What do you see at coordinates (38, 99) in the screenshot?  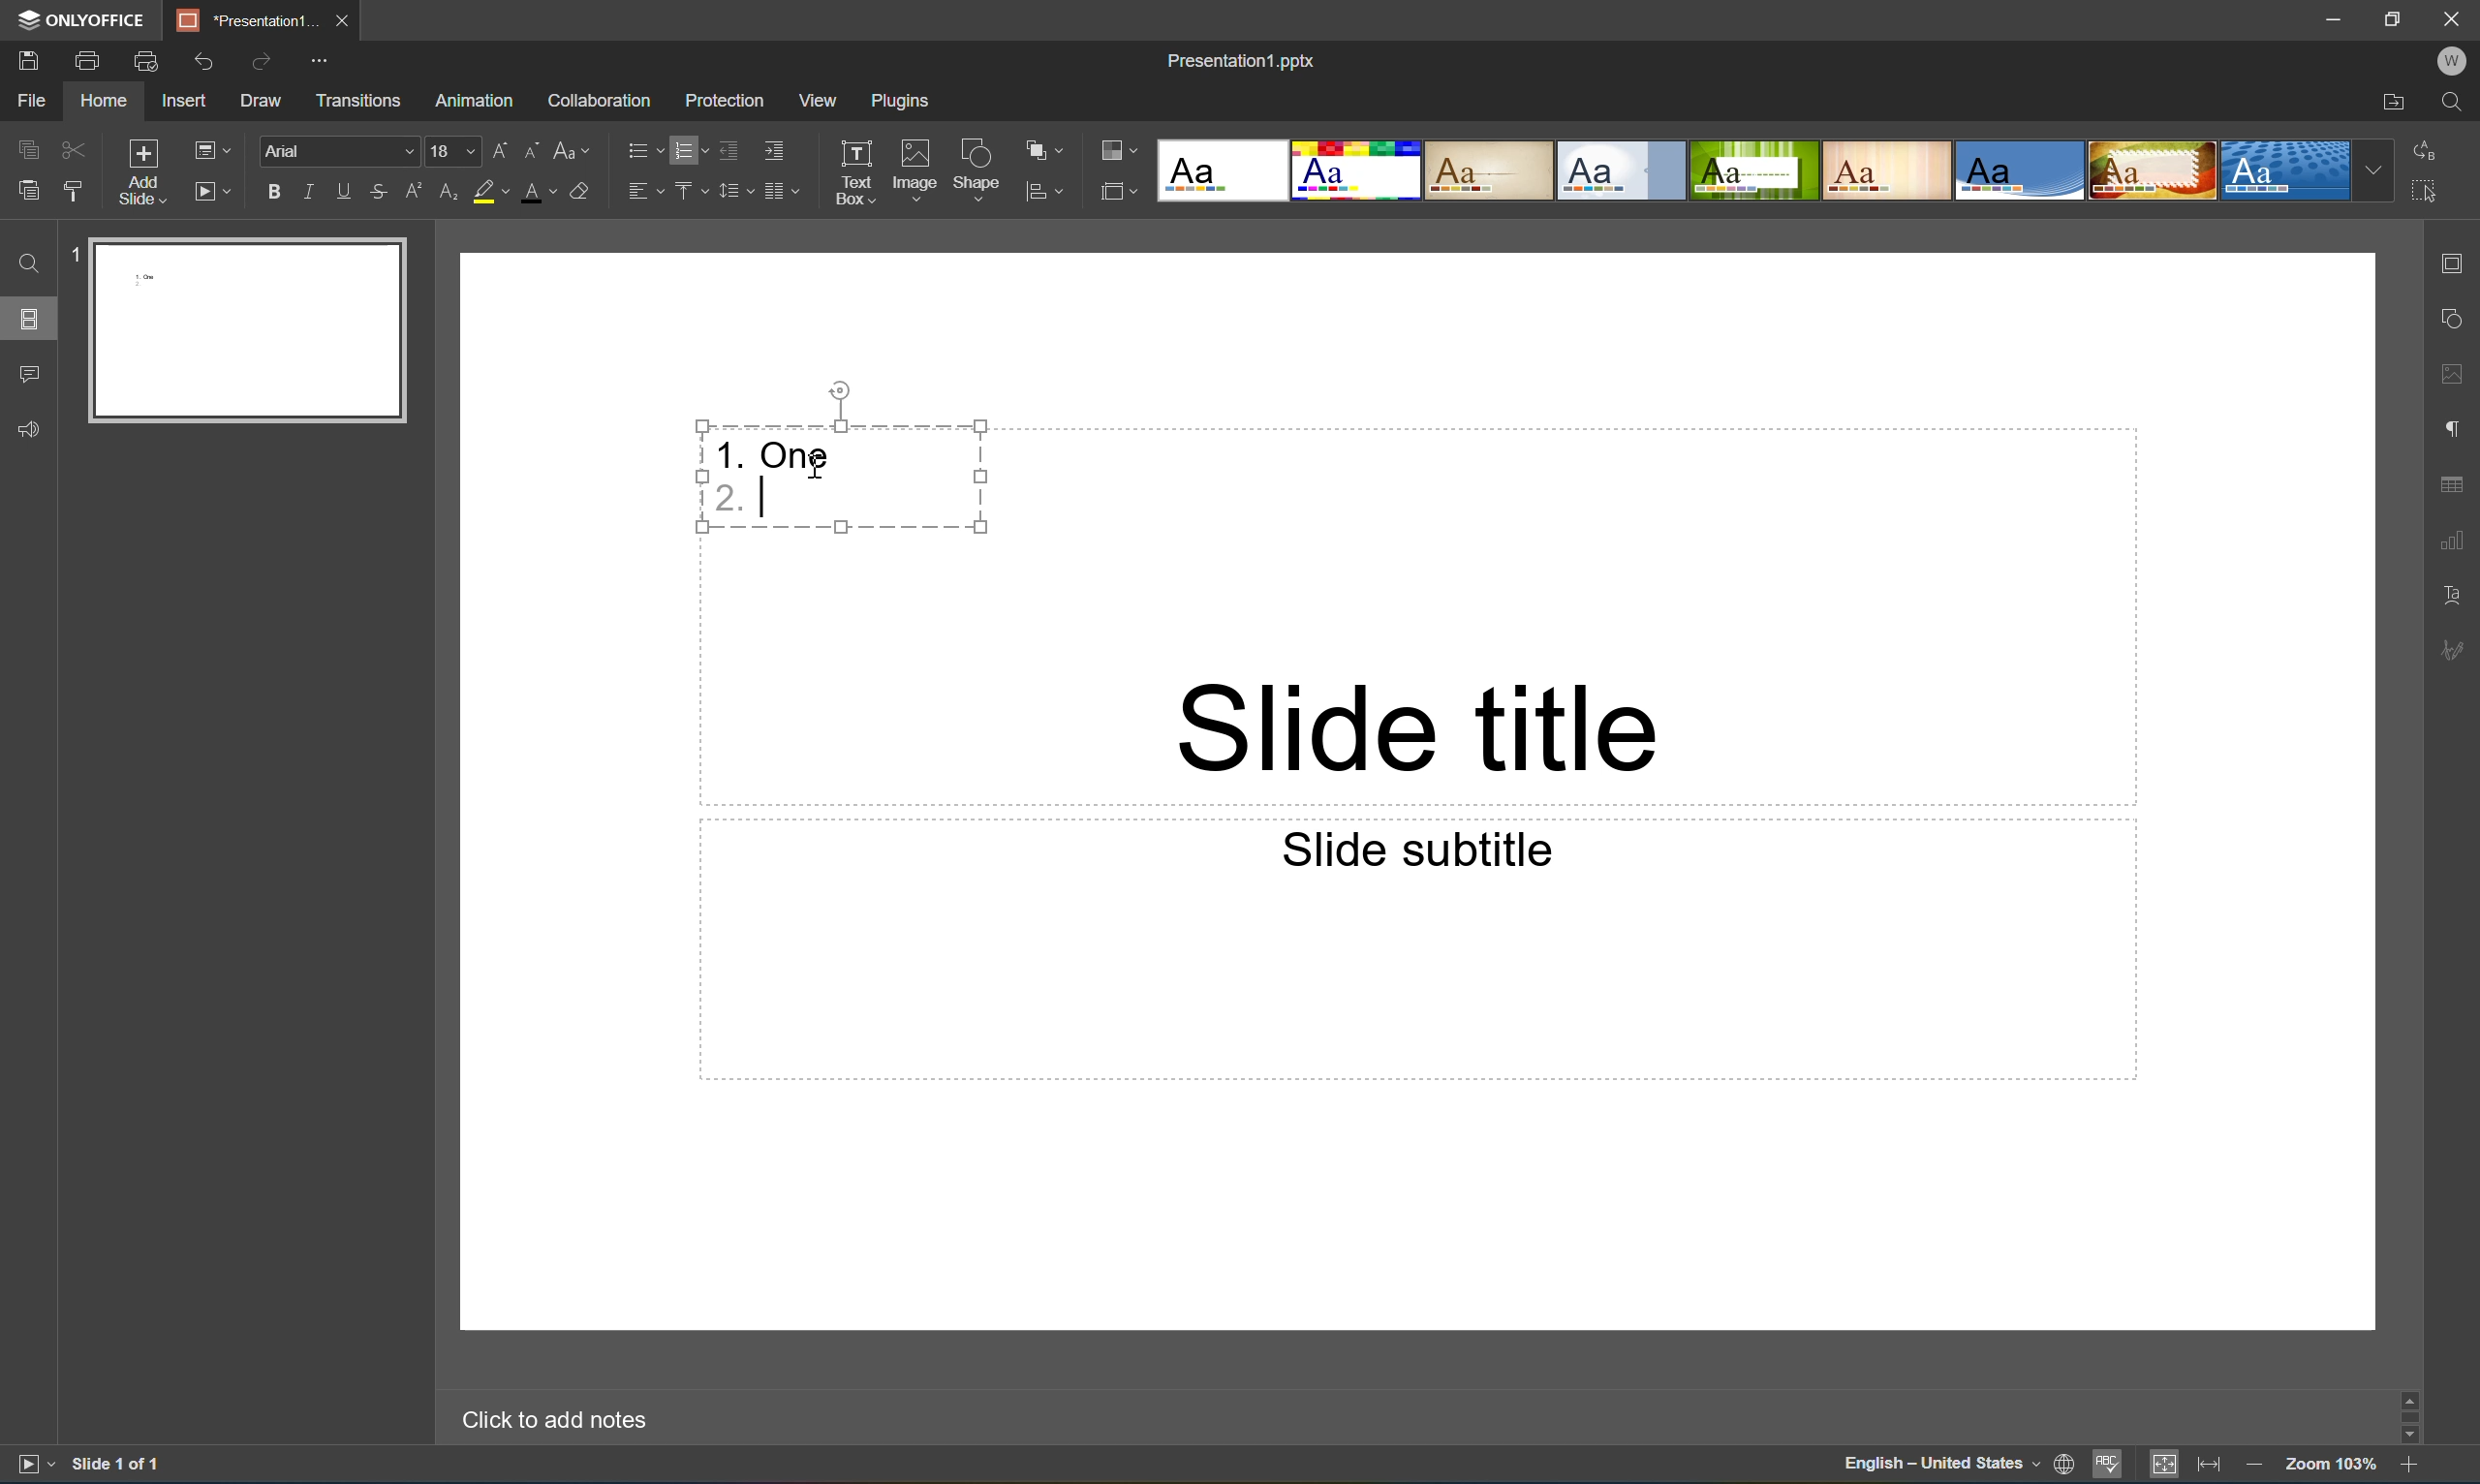 I see `File` at bounding box center [38, 99].